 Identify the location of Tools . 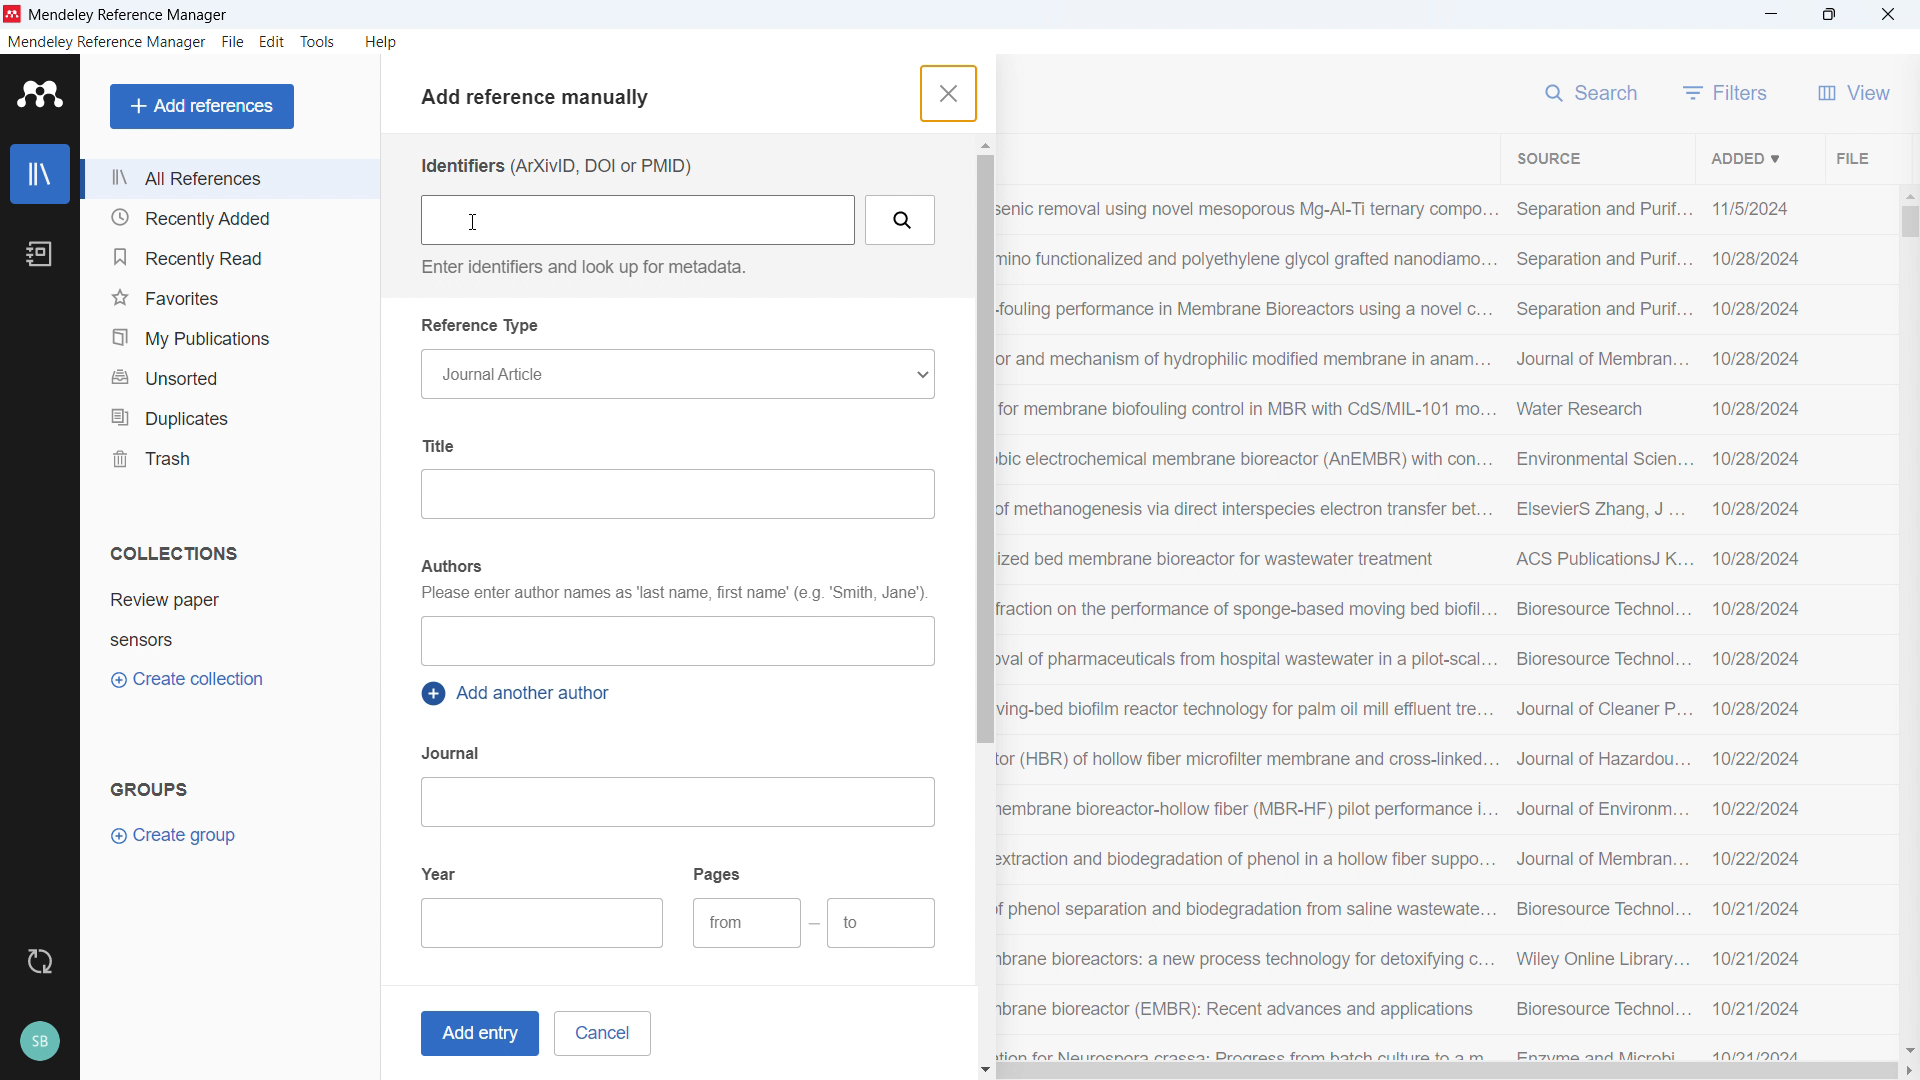
(318, 42).